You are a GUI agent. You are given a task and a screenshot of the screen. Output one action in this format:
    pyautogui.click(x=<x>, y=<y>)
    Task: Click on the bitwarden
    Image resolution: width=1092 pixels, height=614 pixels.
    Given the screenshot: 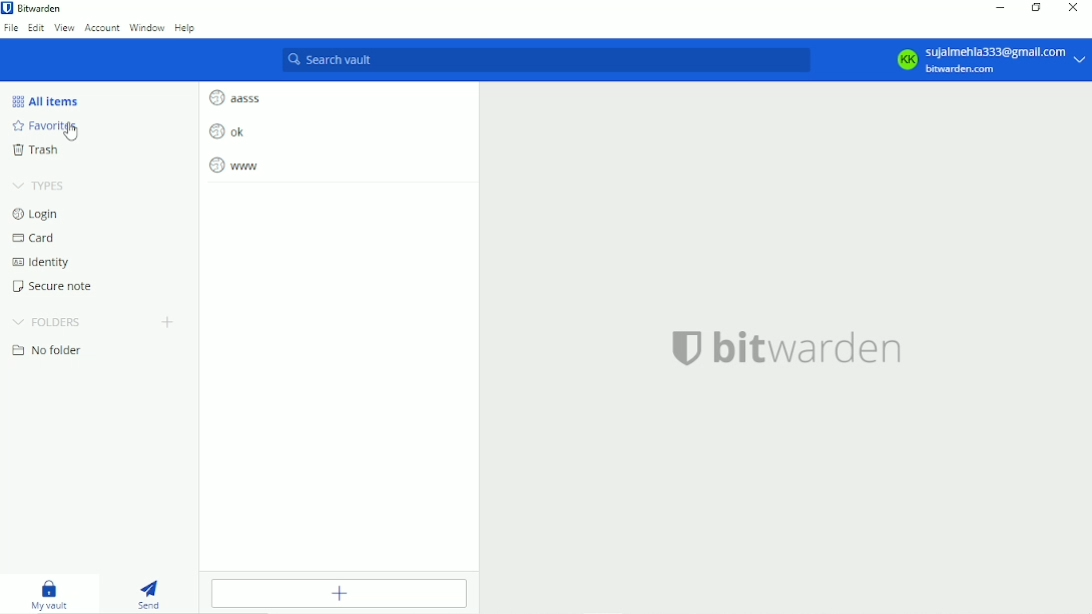 What is the action you would take?
    pyautogui.click(x=787, y=348)
    